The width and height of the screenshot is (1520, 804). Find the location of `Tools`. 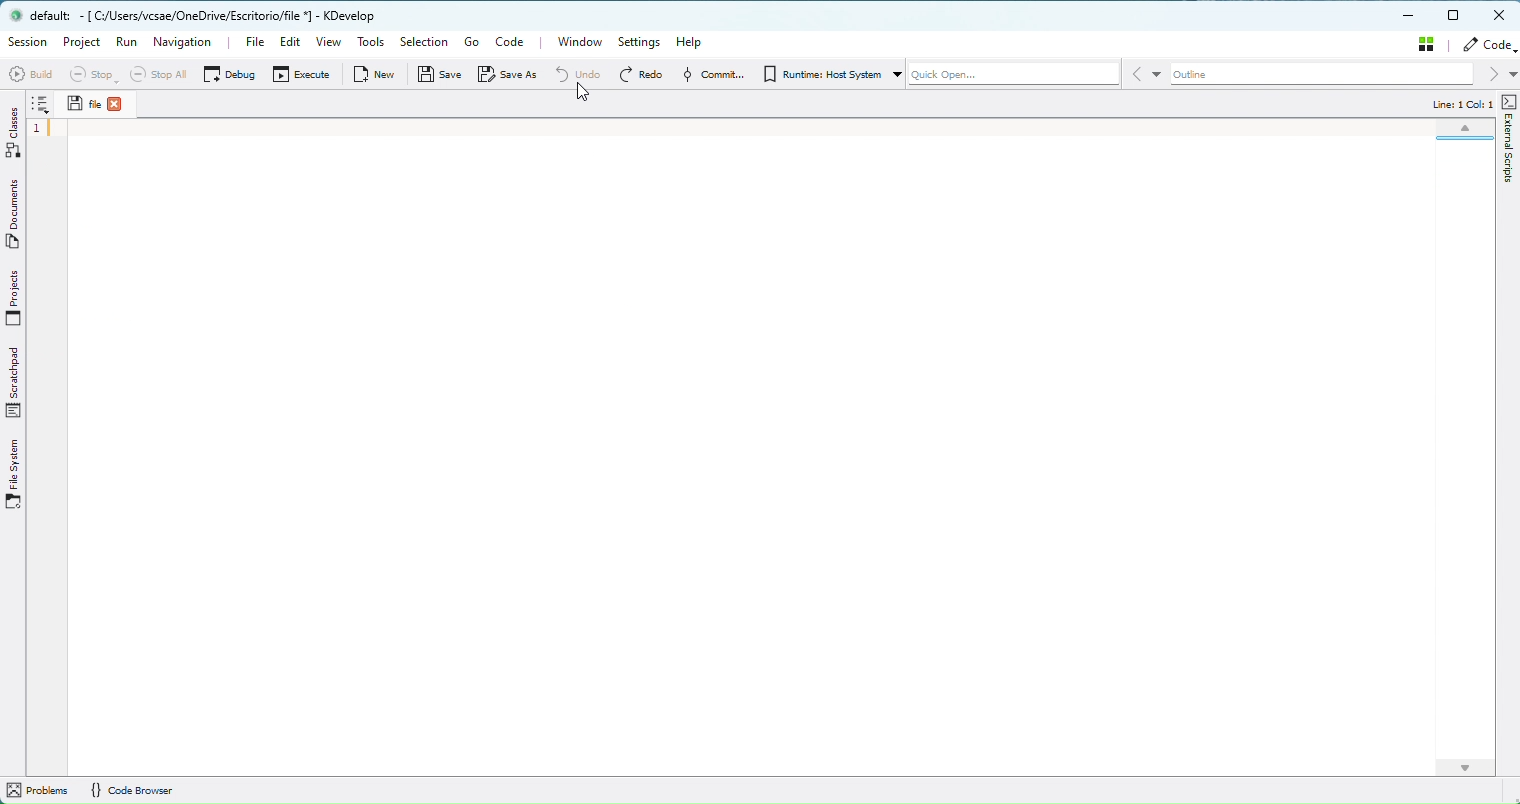

Tools is located at coordinates (371, 44).